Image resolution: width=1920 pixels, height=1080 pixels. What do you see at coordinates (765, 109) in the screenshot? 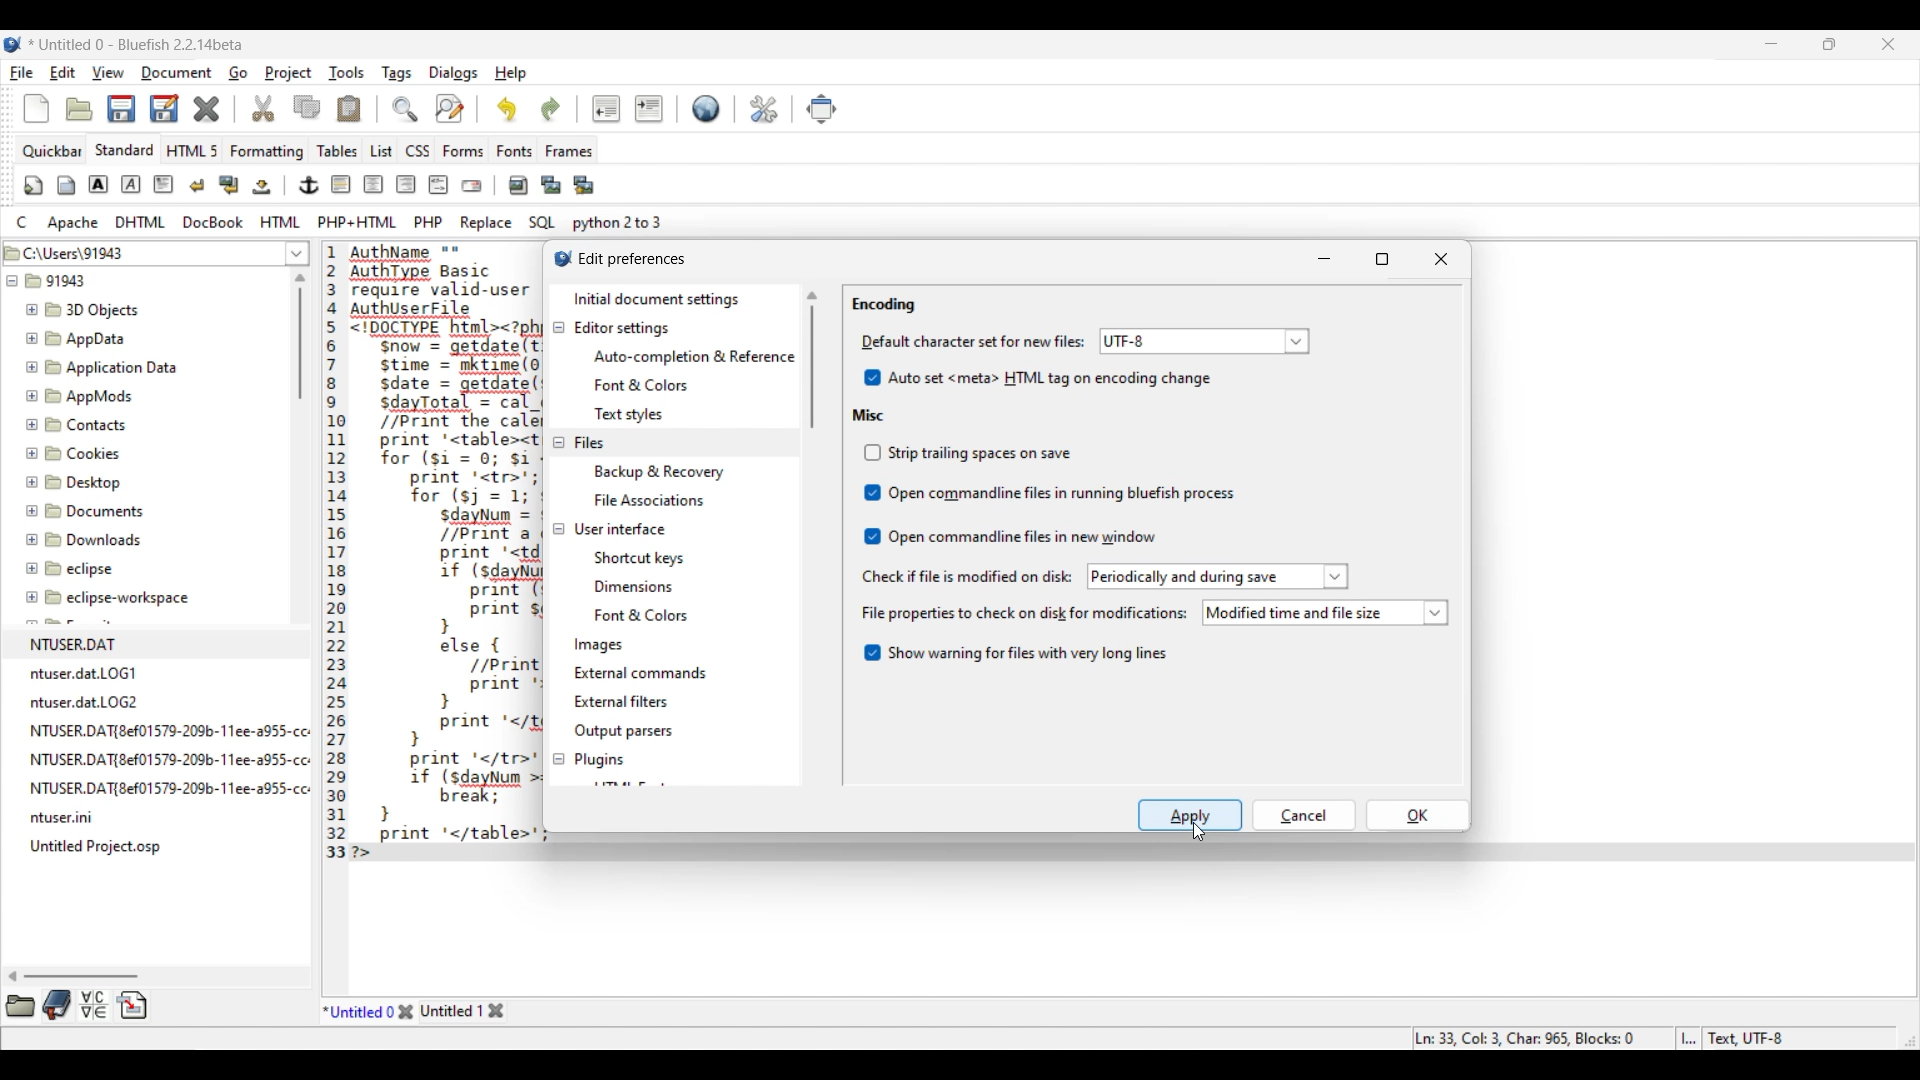
I see `Edit preferences highlighted by cursor` at bounding box center [765, 109].